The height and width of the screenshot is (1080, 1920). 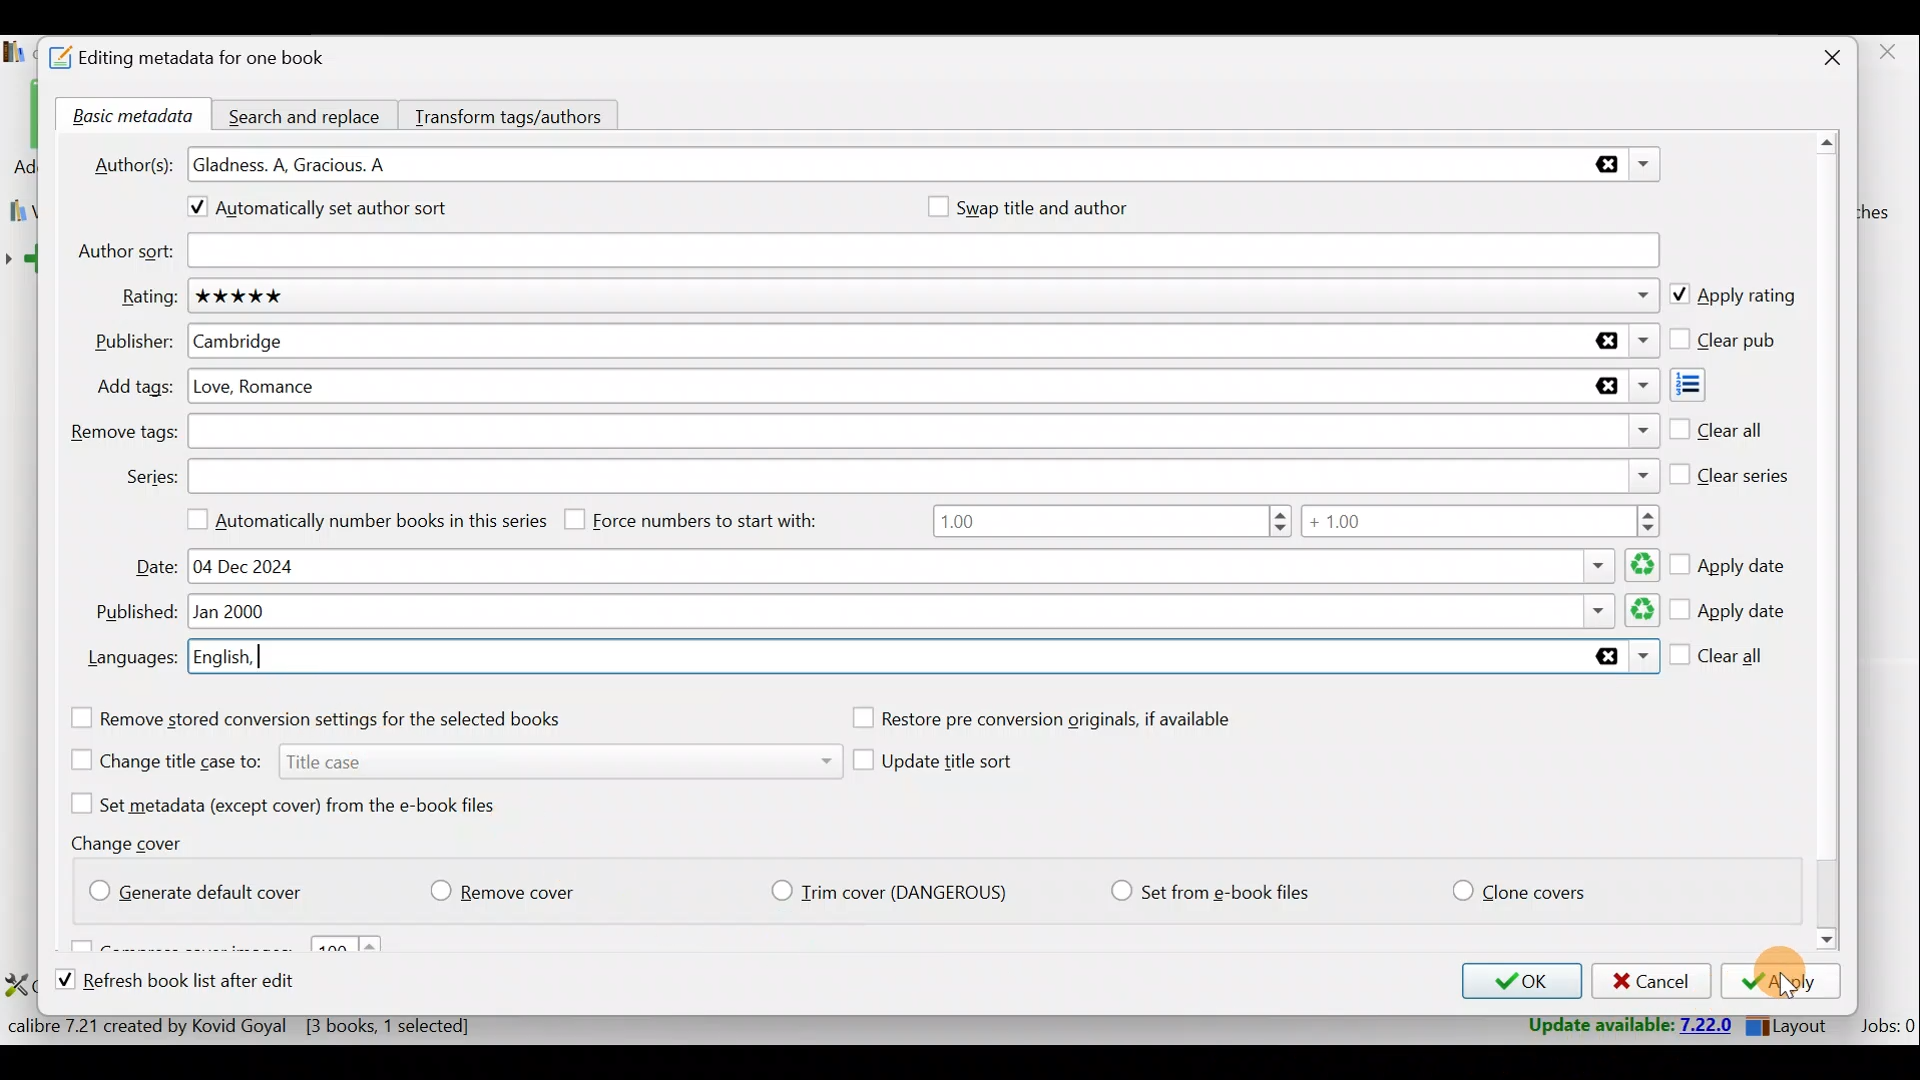 What do you see at coordinates (1720, 660) in the screenshot?
I see `Clear all` at bounding box center [1720, 660].